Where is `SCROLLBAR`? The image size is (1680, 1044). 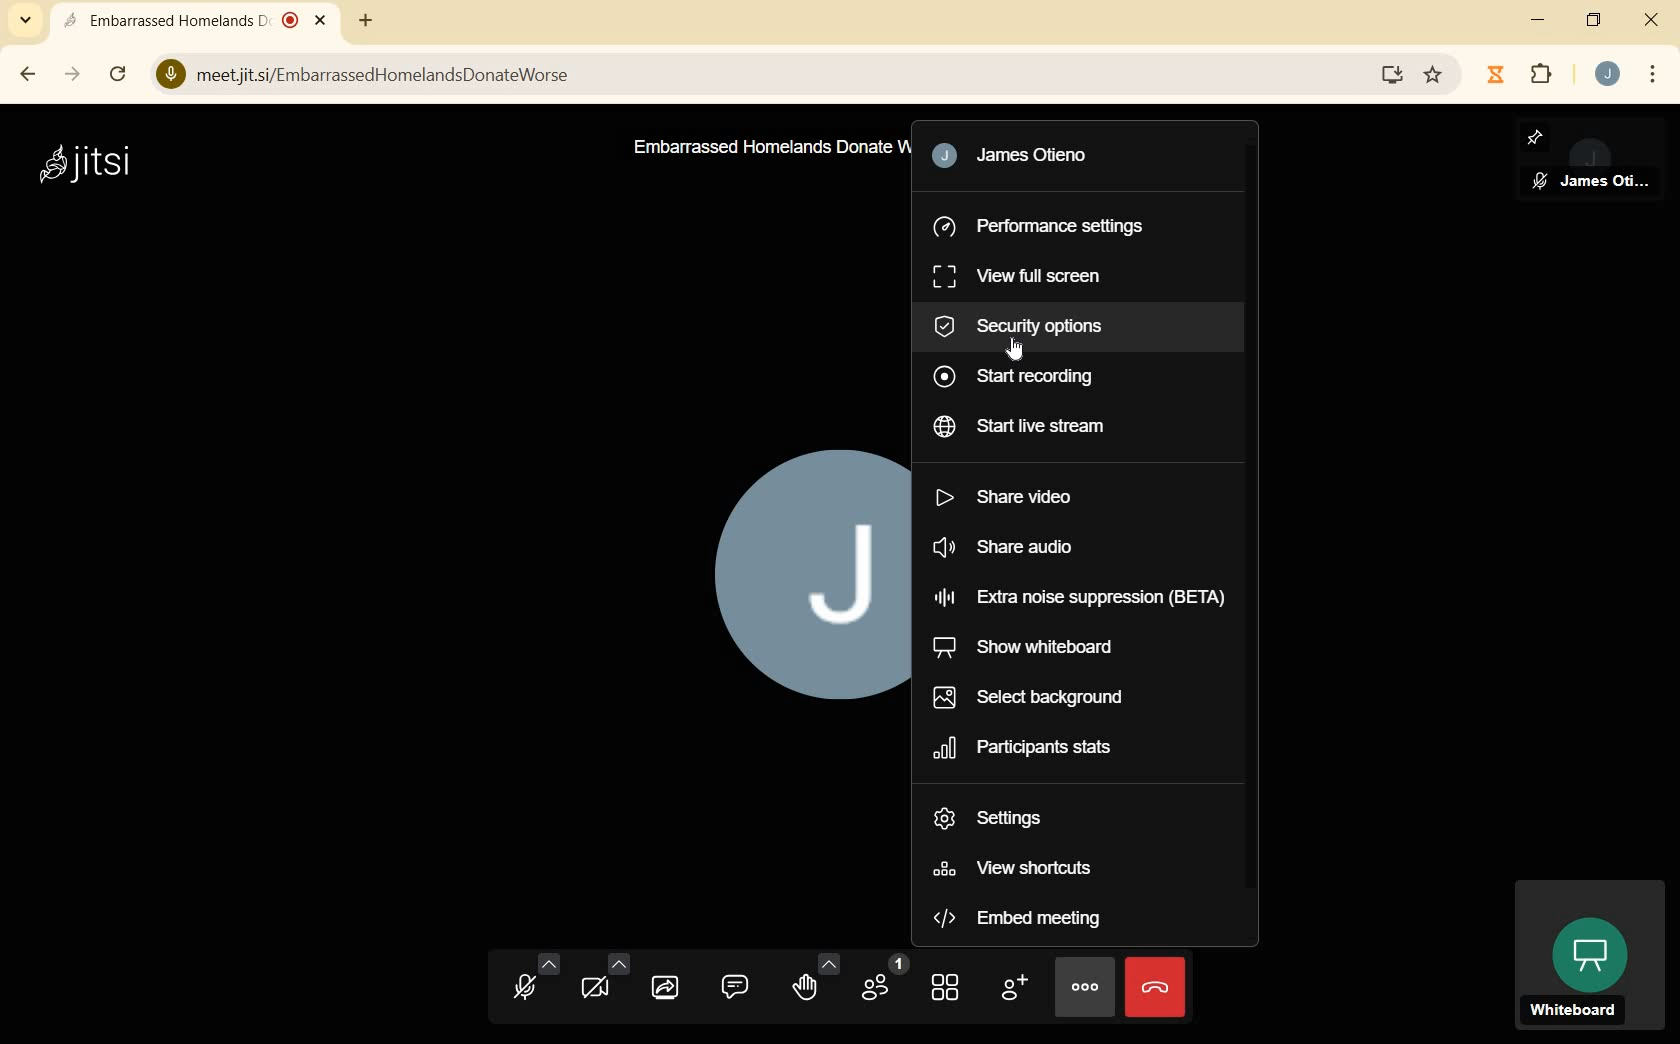
SCROLLBAR is located at coordinates (1254, 529).